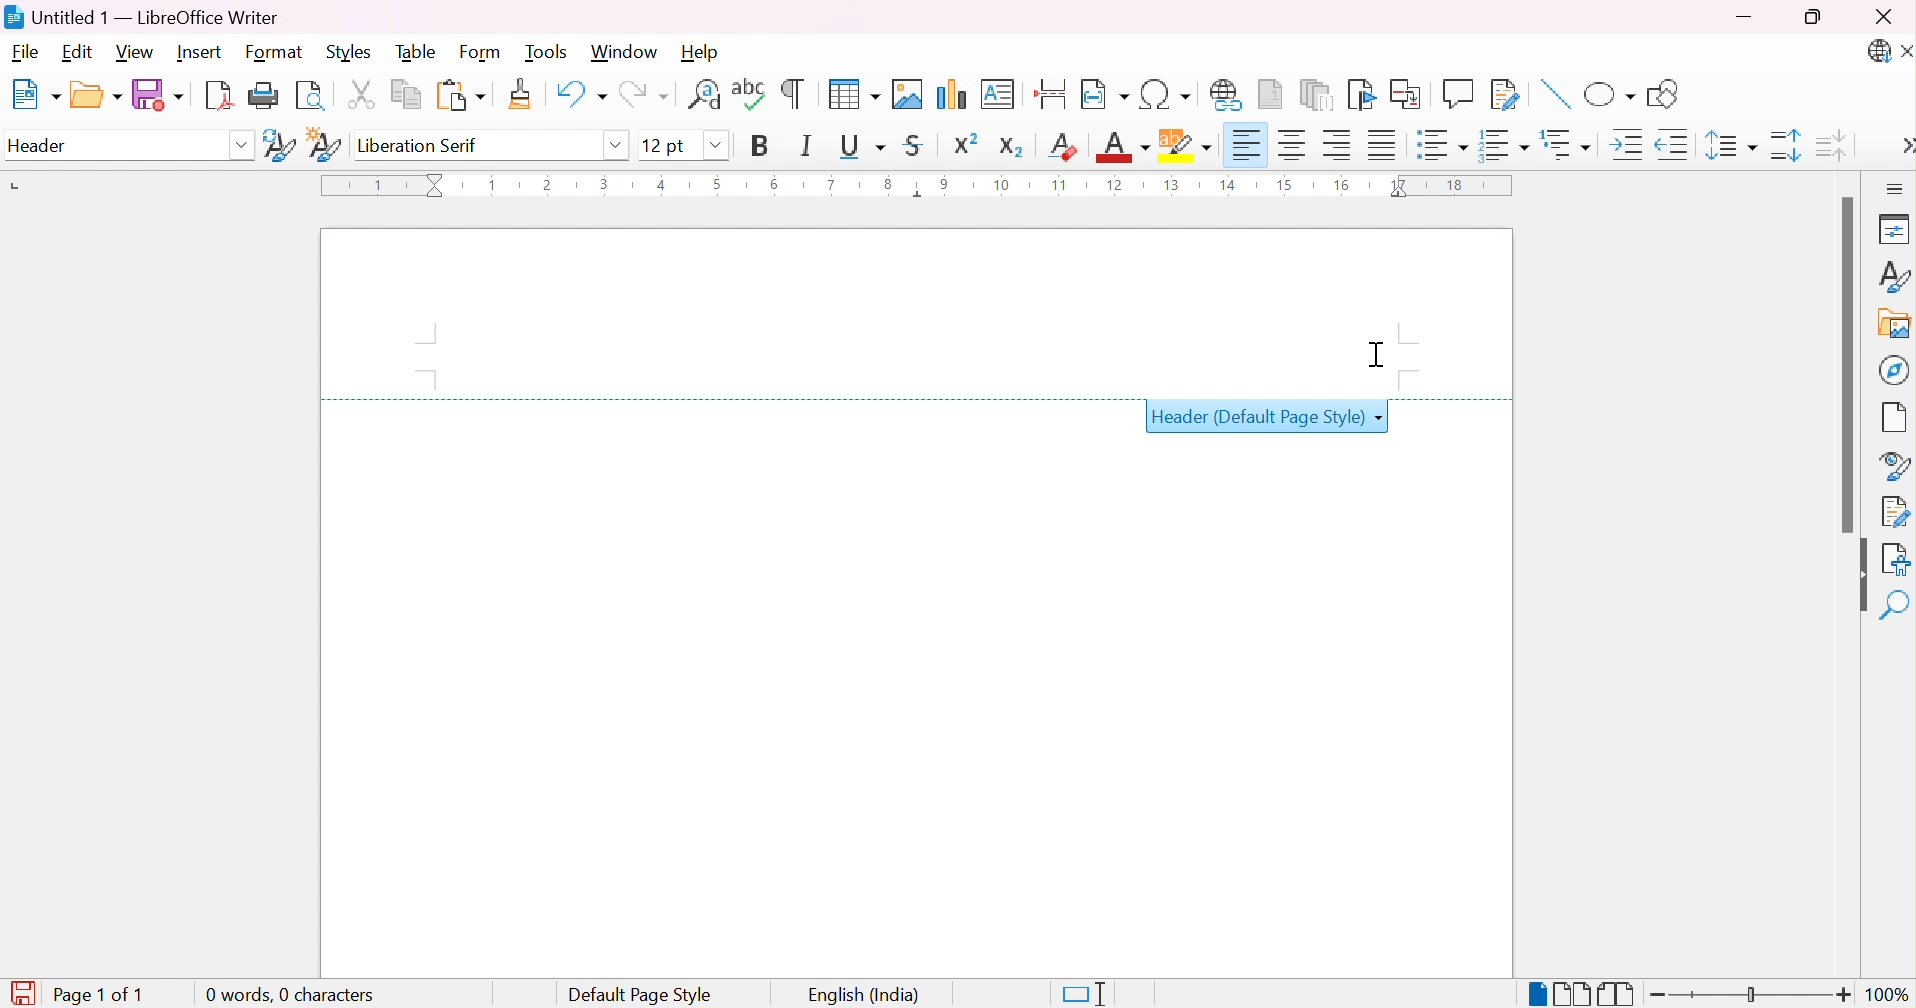  I want to click on Slider, so click(1751, 994).